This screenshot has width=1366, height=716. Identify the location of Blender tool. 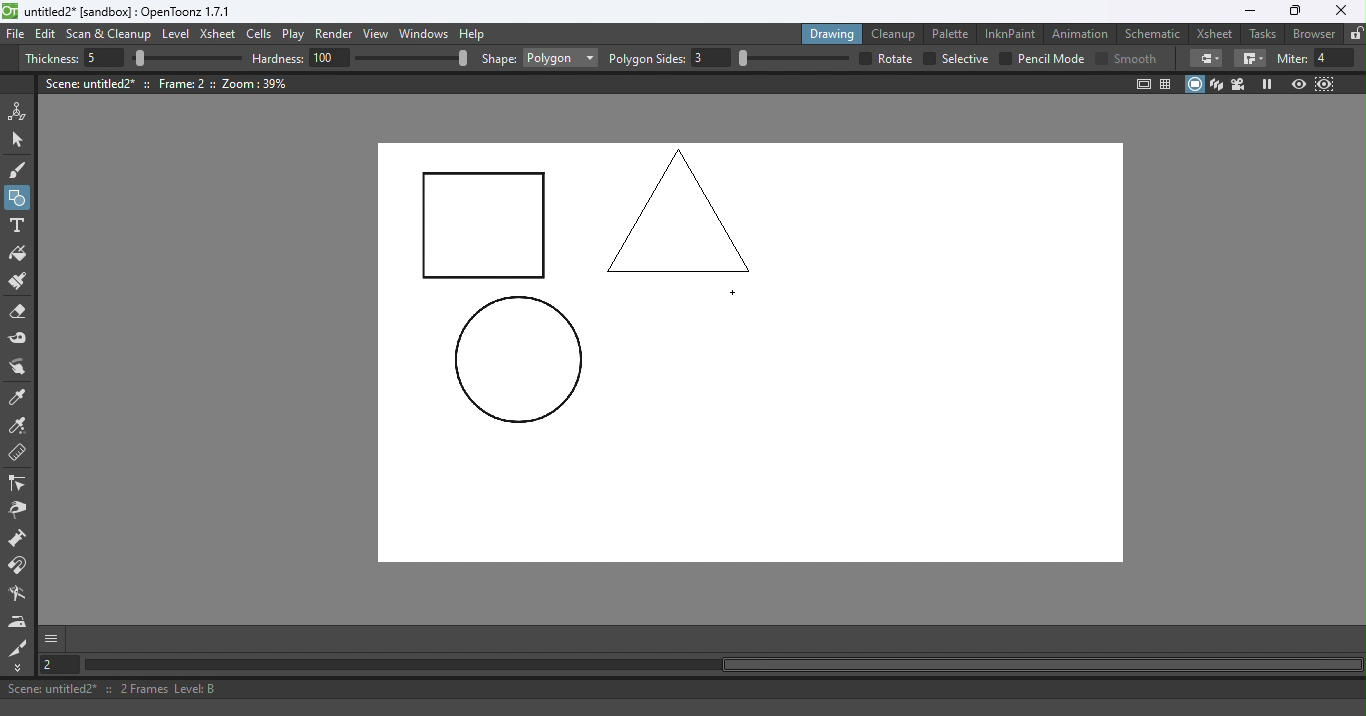
(21, 595).